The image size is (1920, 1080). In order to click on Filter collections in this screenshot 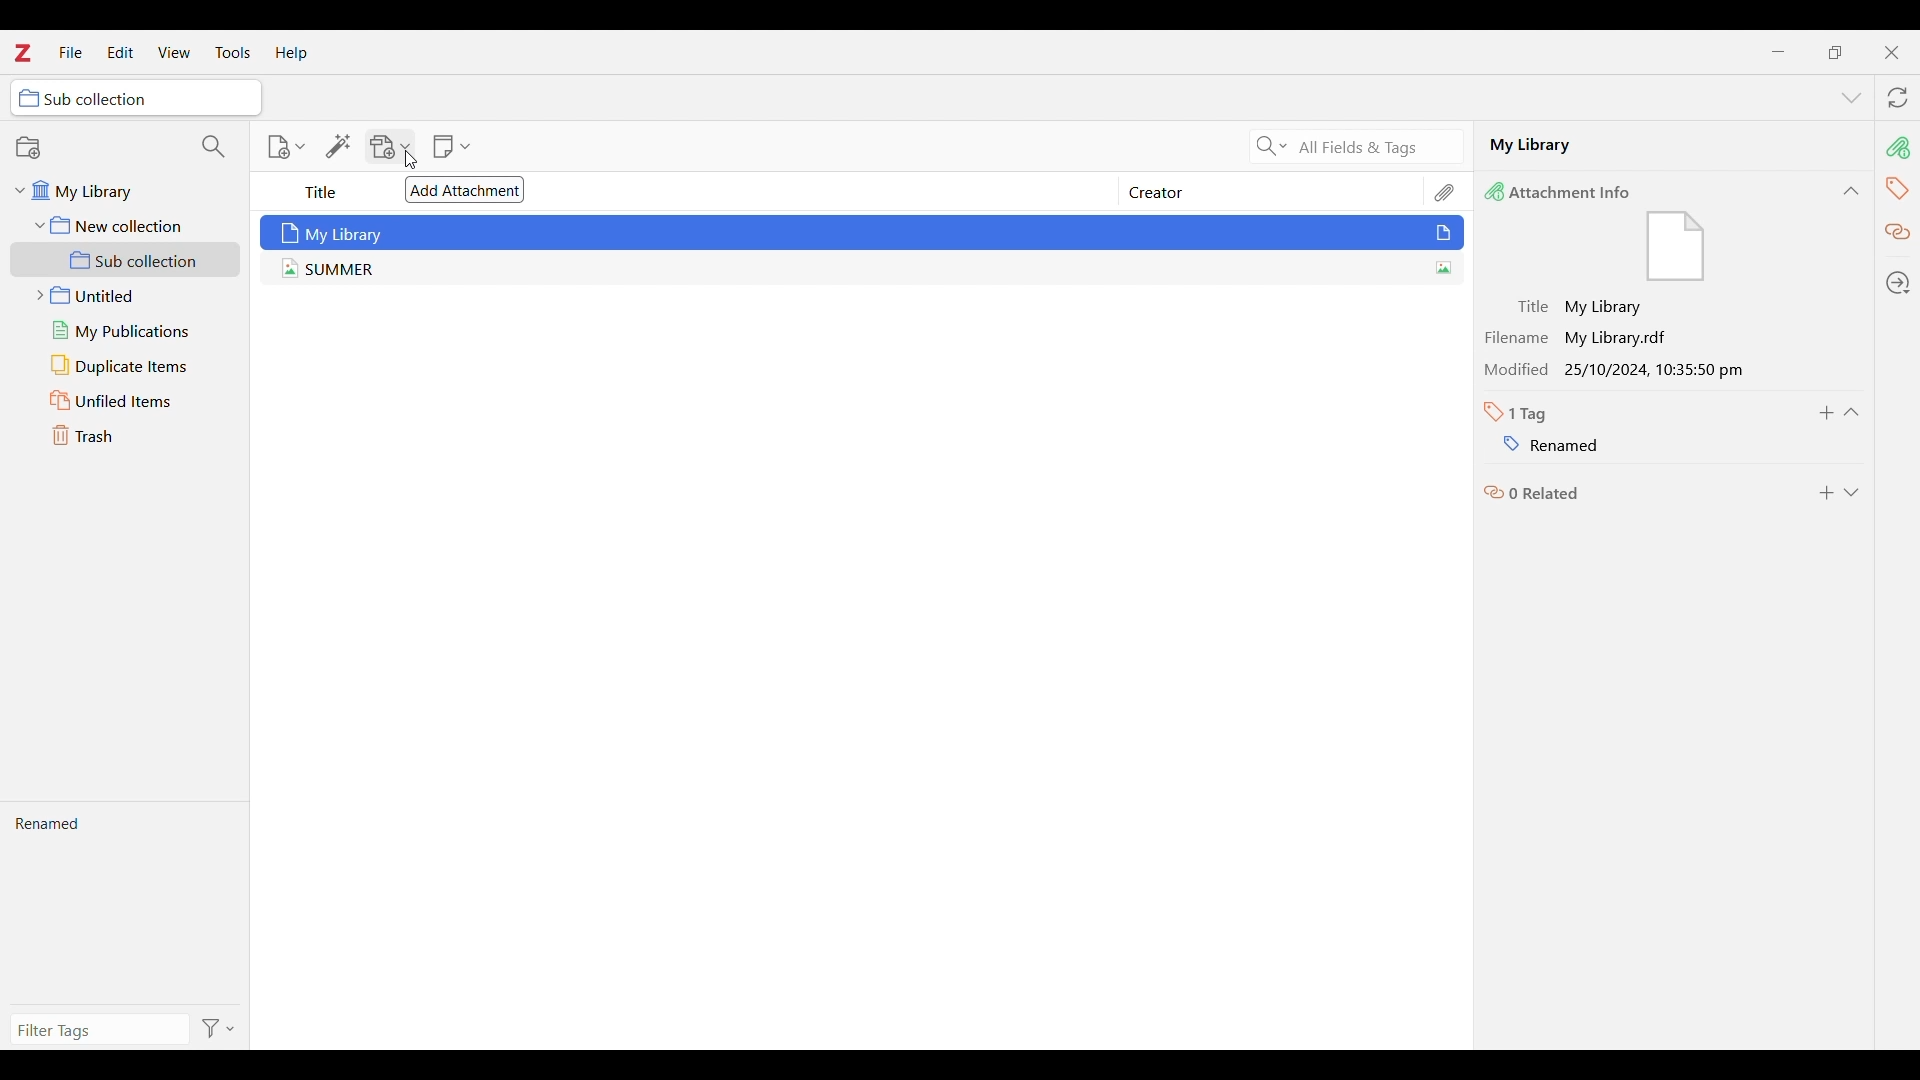, I will do `click(213, 147)`.